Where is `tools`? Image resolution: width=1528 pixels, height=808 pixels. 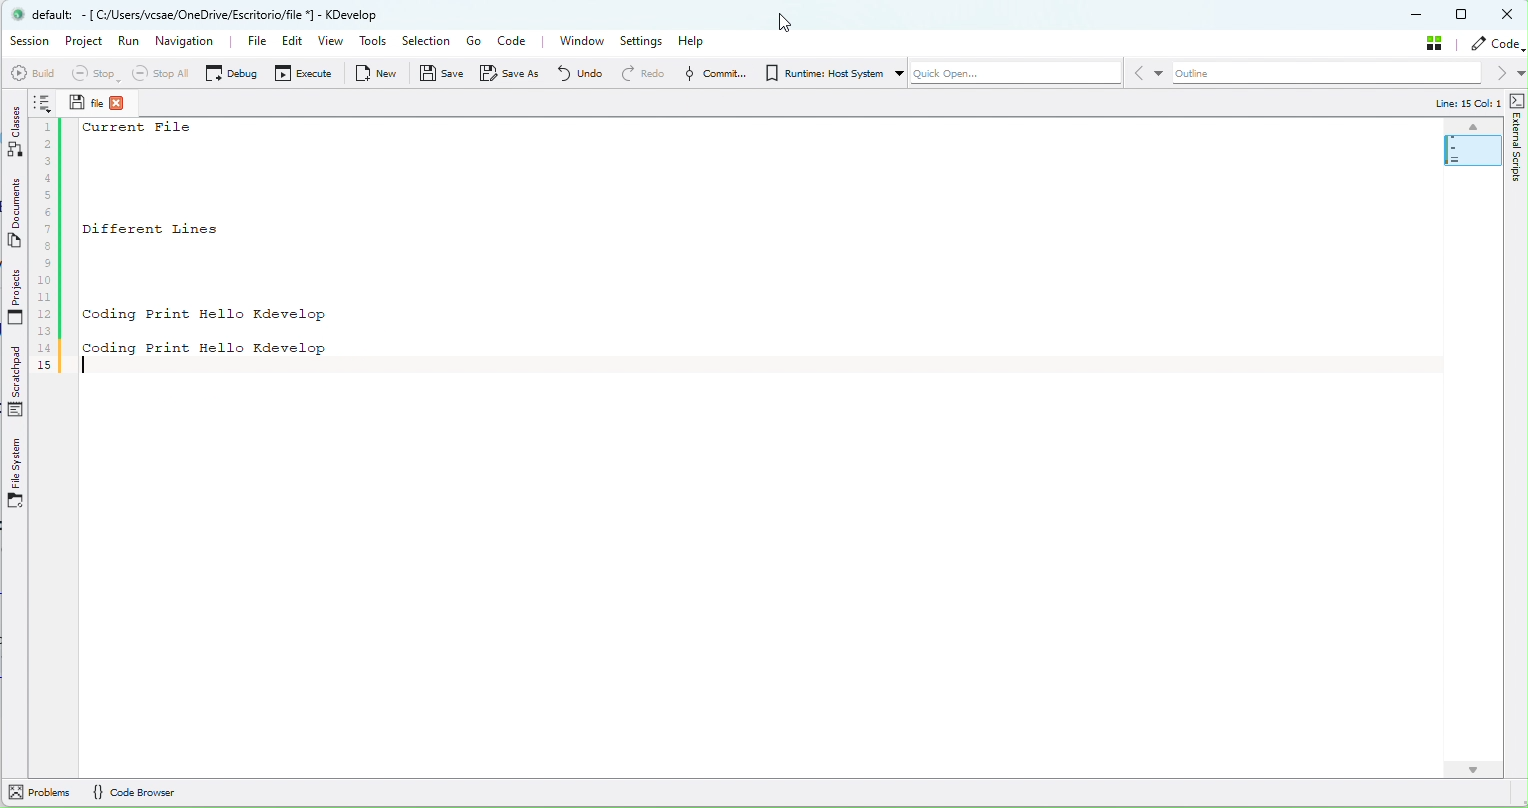 tools is located at coordinates (374, 43).